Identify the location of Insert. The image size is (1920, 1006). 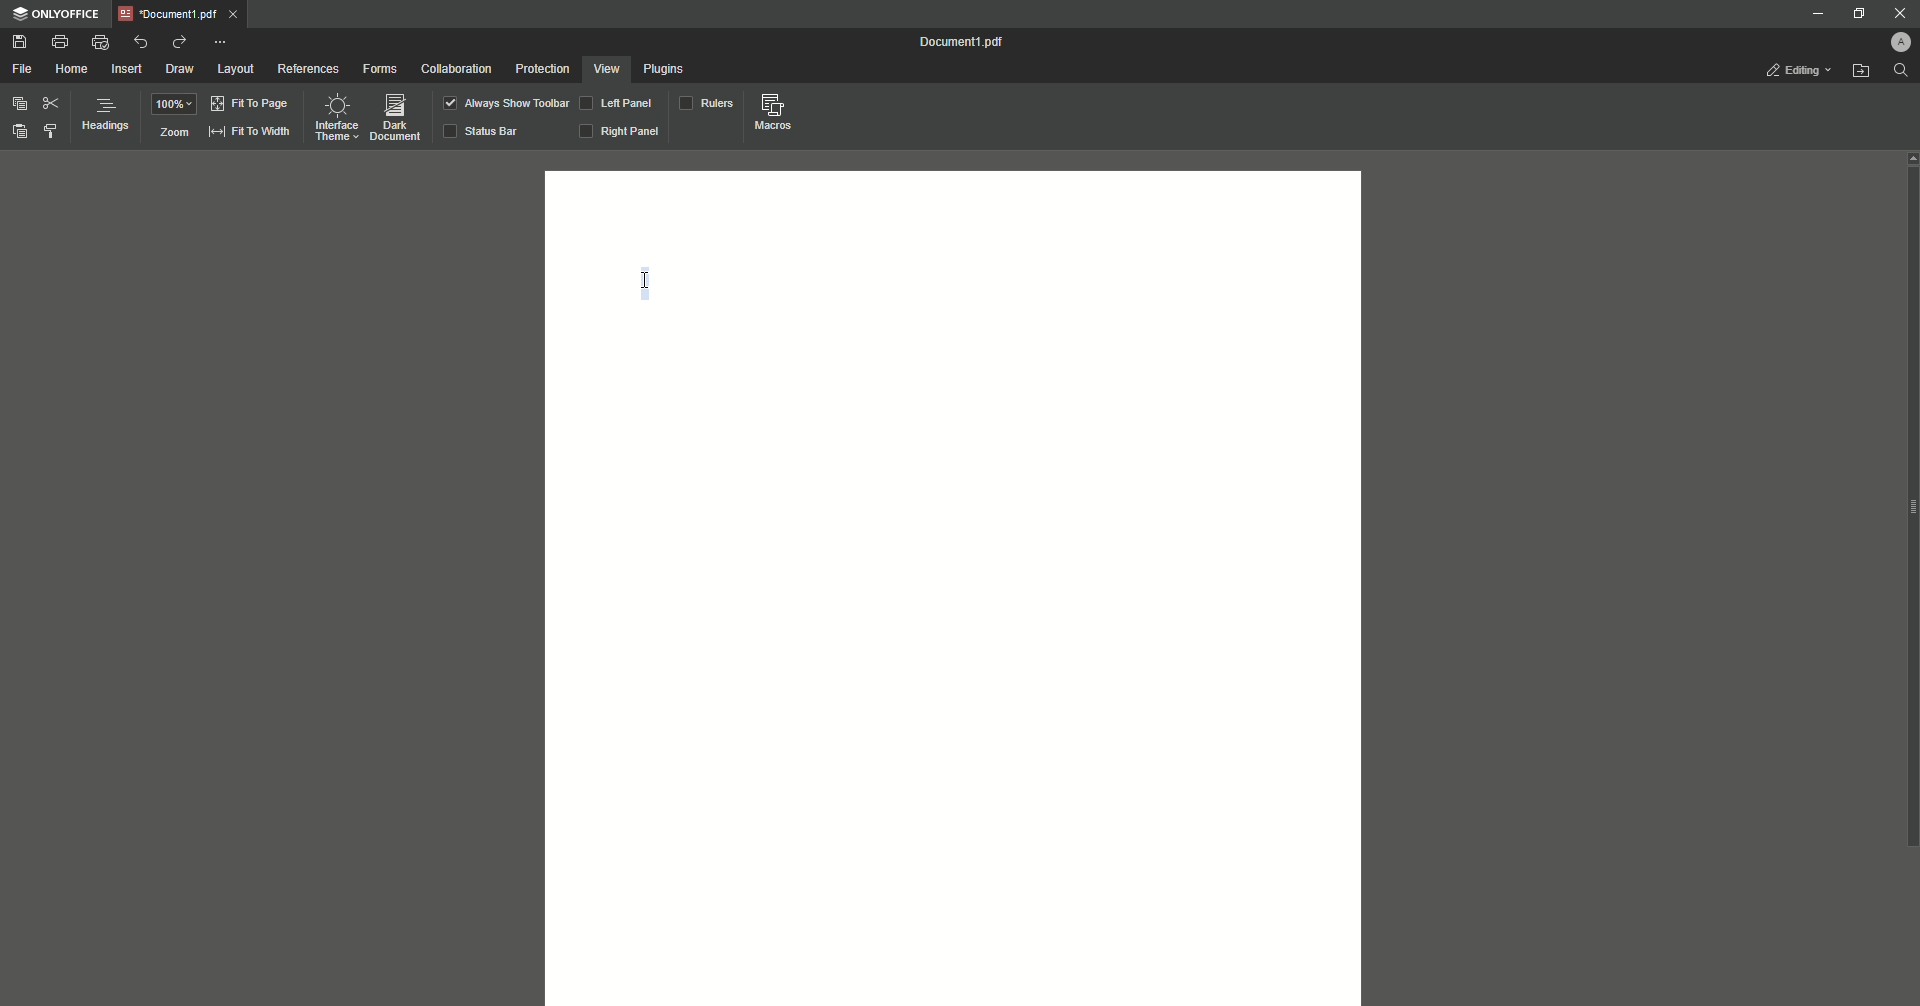
(127, 69).